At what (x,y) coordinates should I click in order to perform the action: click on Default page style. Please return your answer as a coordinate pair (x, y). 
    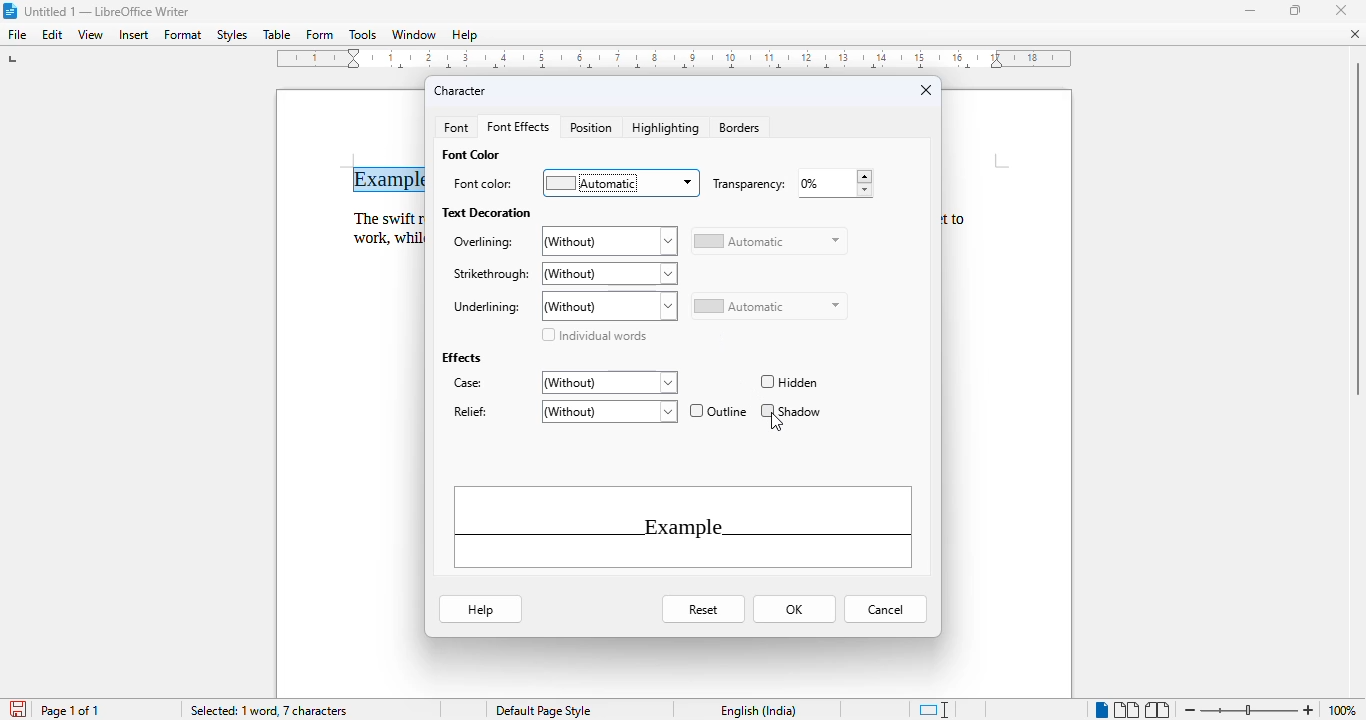
    Looking at the image, I should click on (543, 711).